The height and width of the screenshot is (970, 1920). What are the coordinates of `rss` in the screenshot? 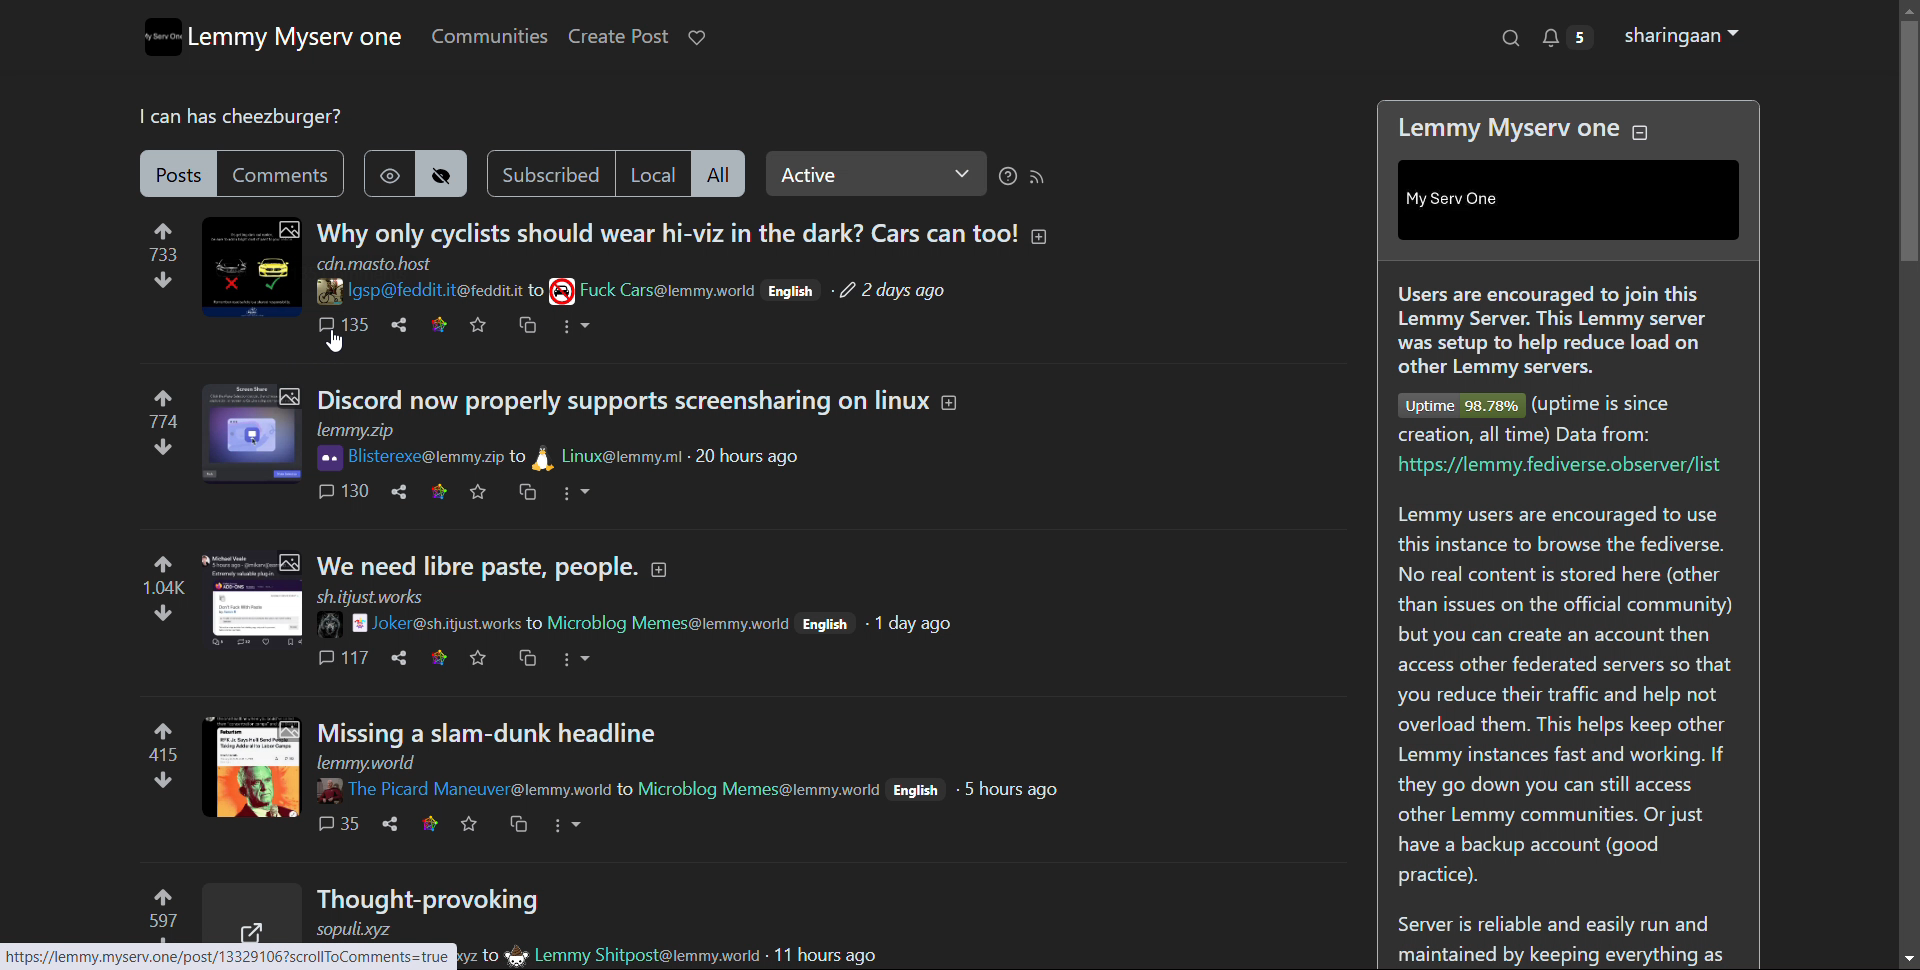 It's located at (1040, 177).